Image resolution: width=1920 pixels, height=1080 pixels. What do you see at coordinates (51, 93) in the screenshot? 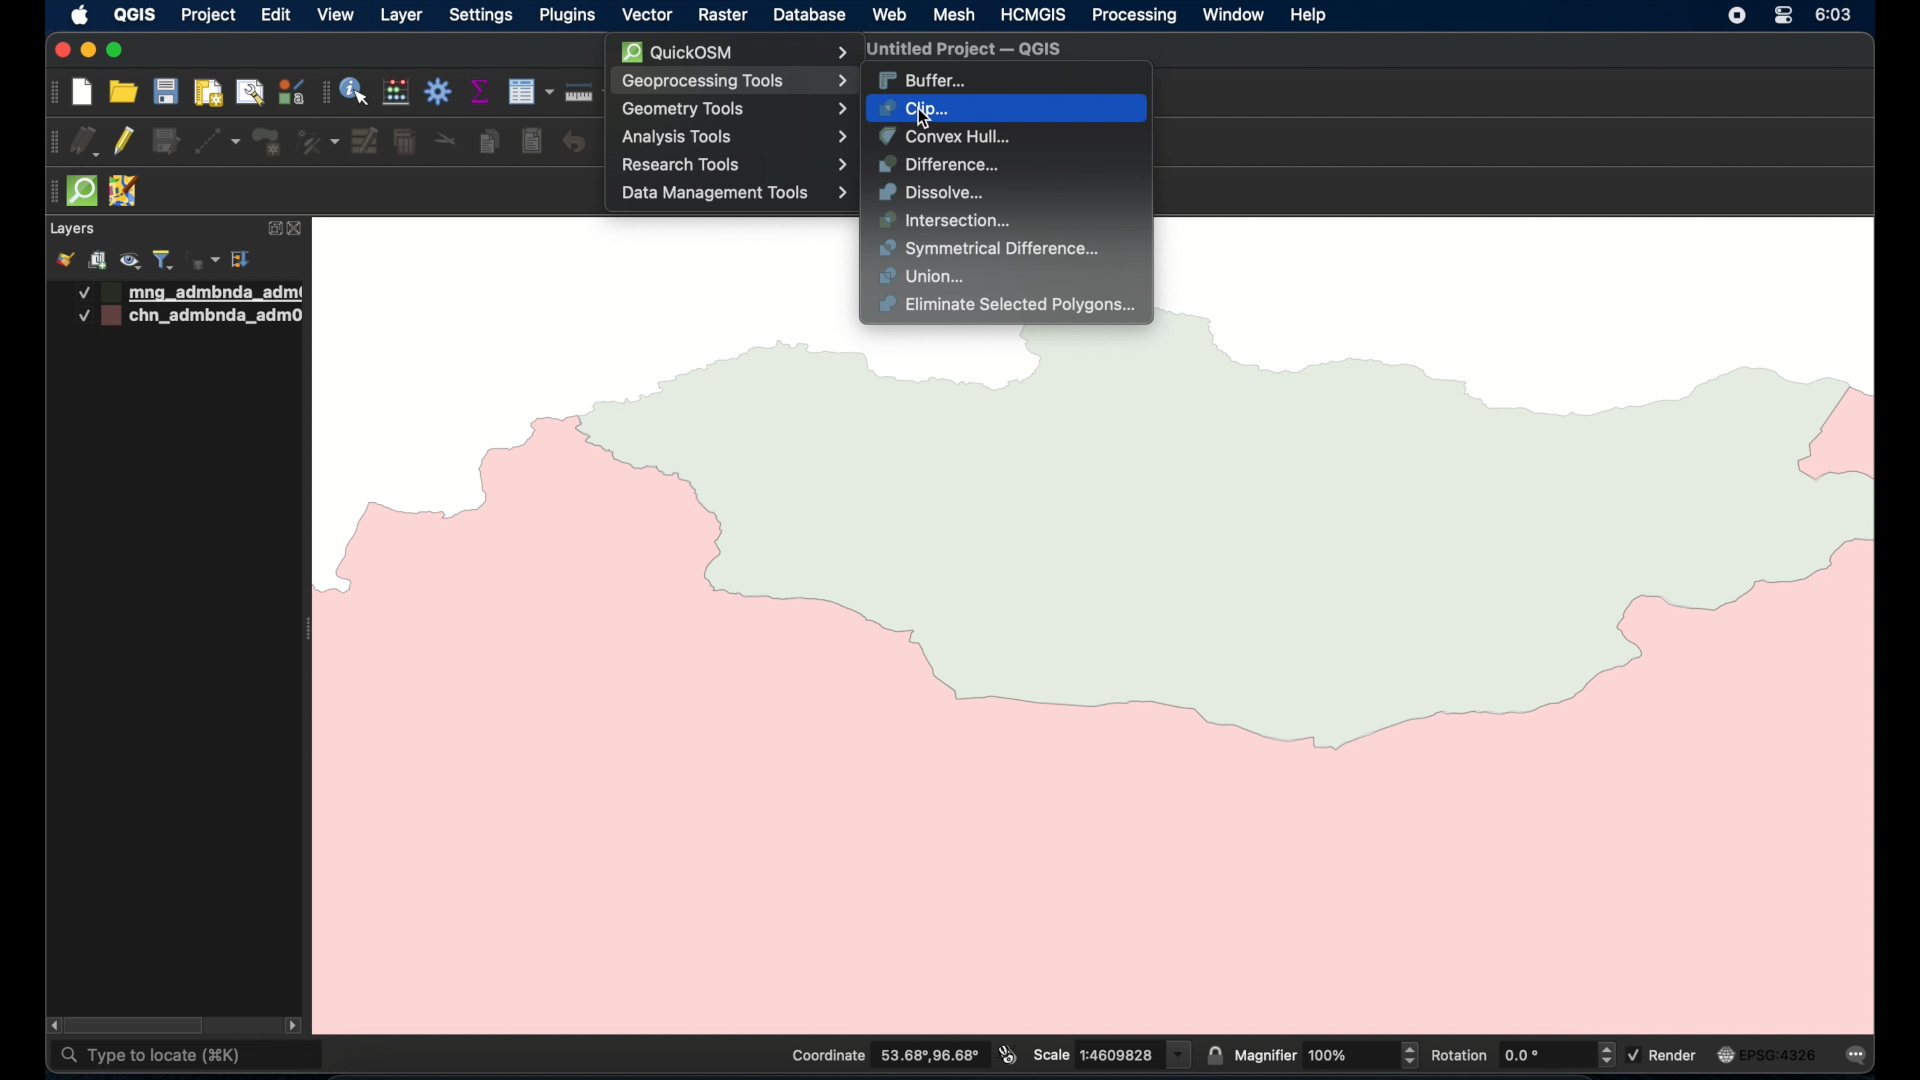
I see `project toolbar` at bounding box center [51, 93].